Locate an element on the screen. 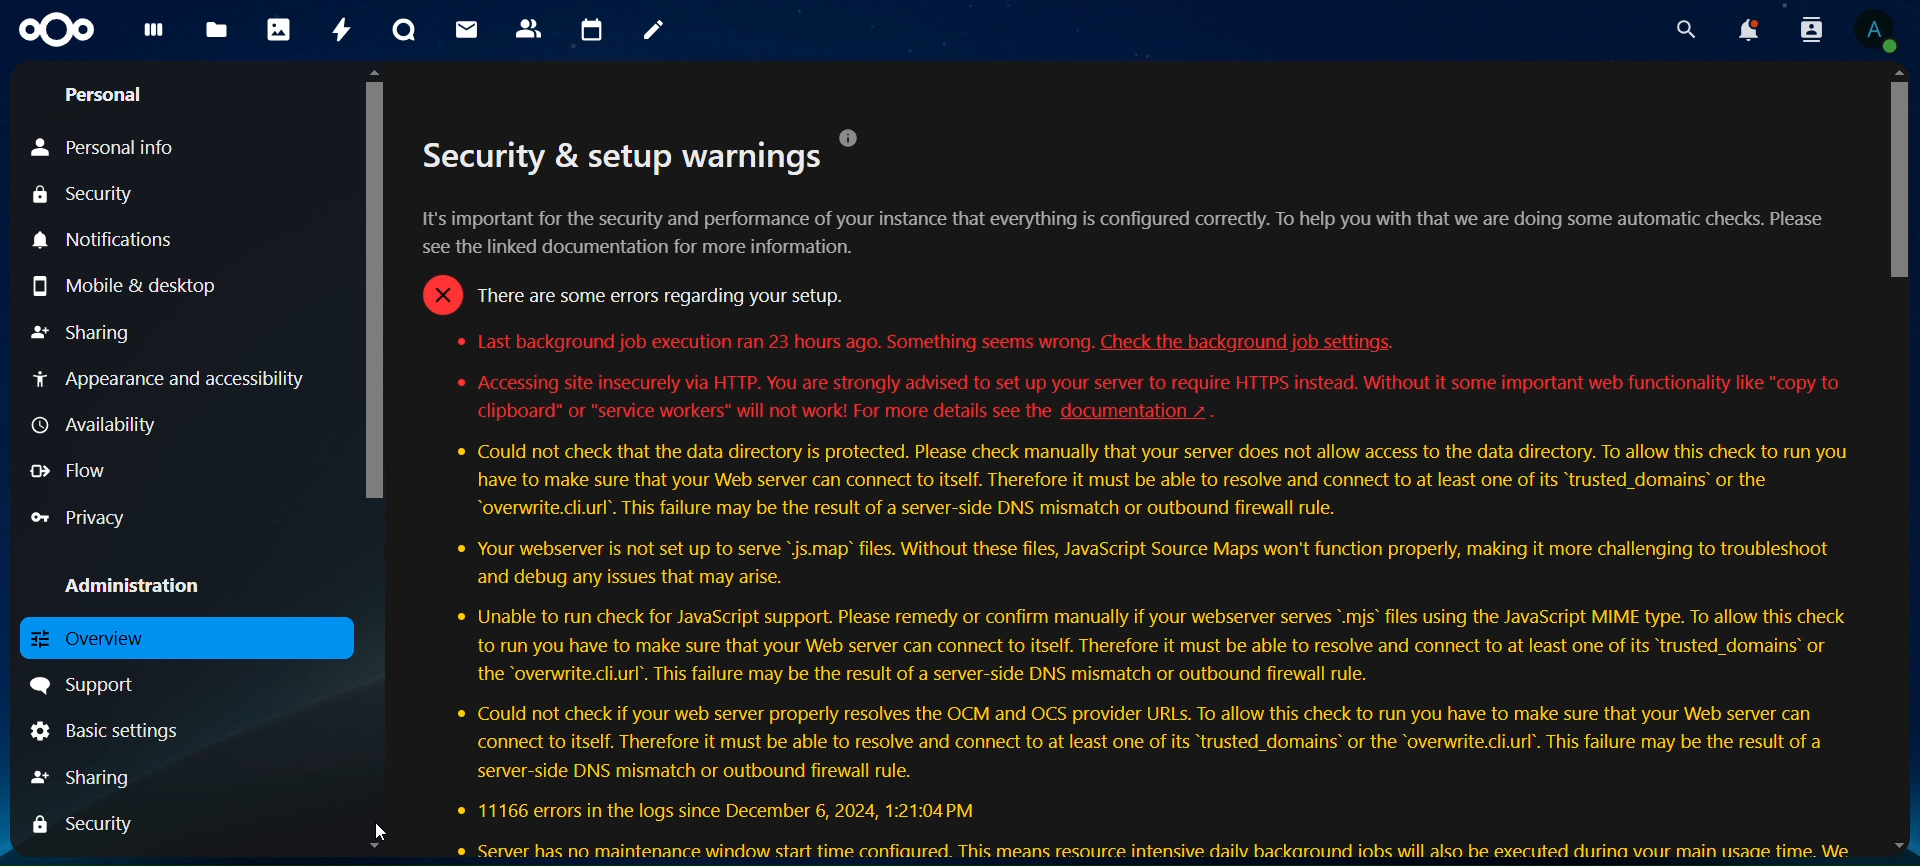  Scrollbar is located at coordinates (376, 462).